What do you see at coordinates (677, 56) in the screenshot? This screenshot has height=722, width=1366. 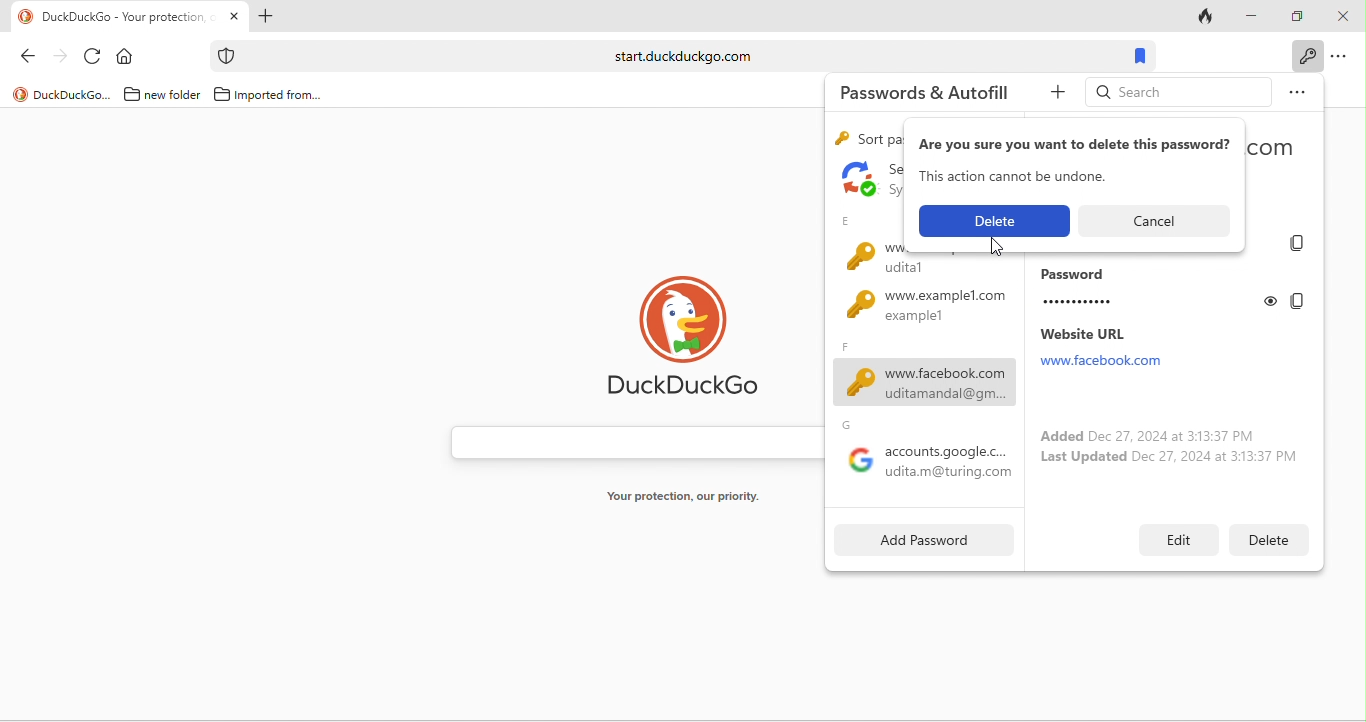 I see `search bar` at bounding box center [677, 56].